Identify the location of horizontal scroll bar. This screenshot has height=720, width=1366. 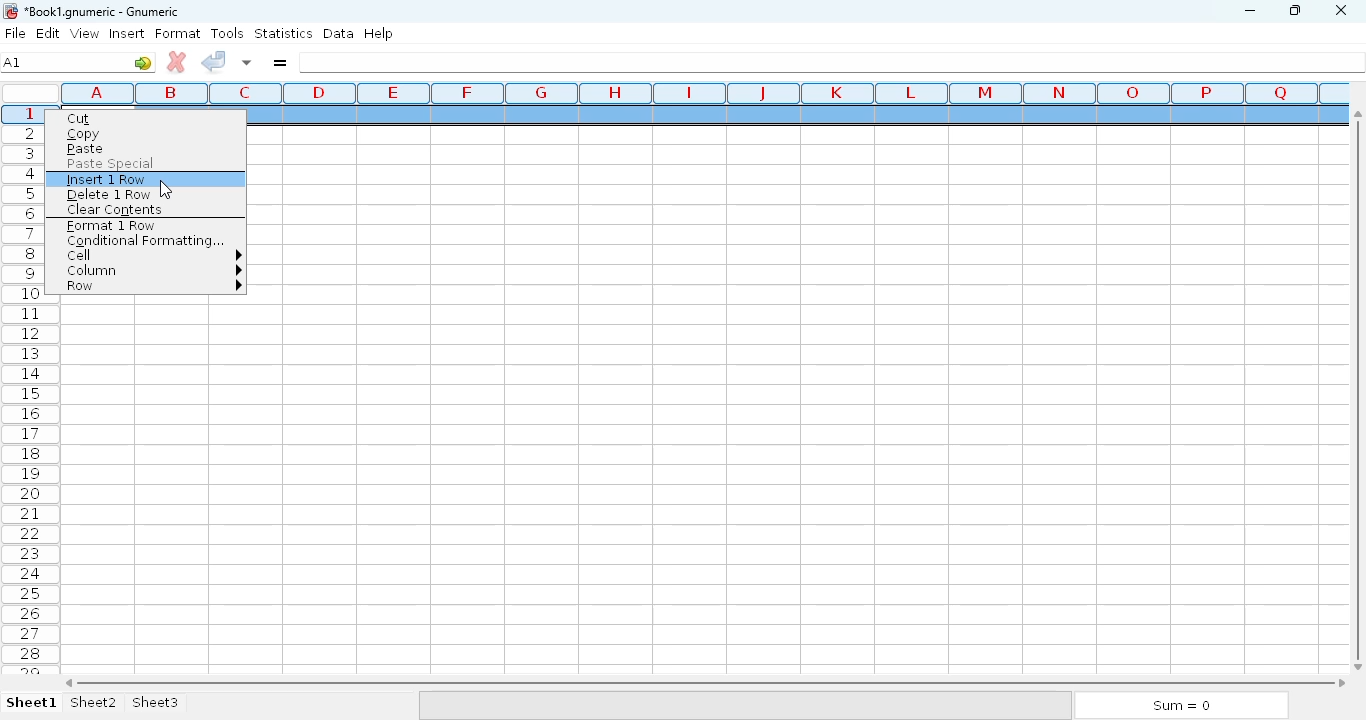
(705, 683).